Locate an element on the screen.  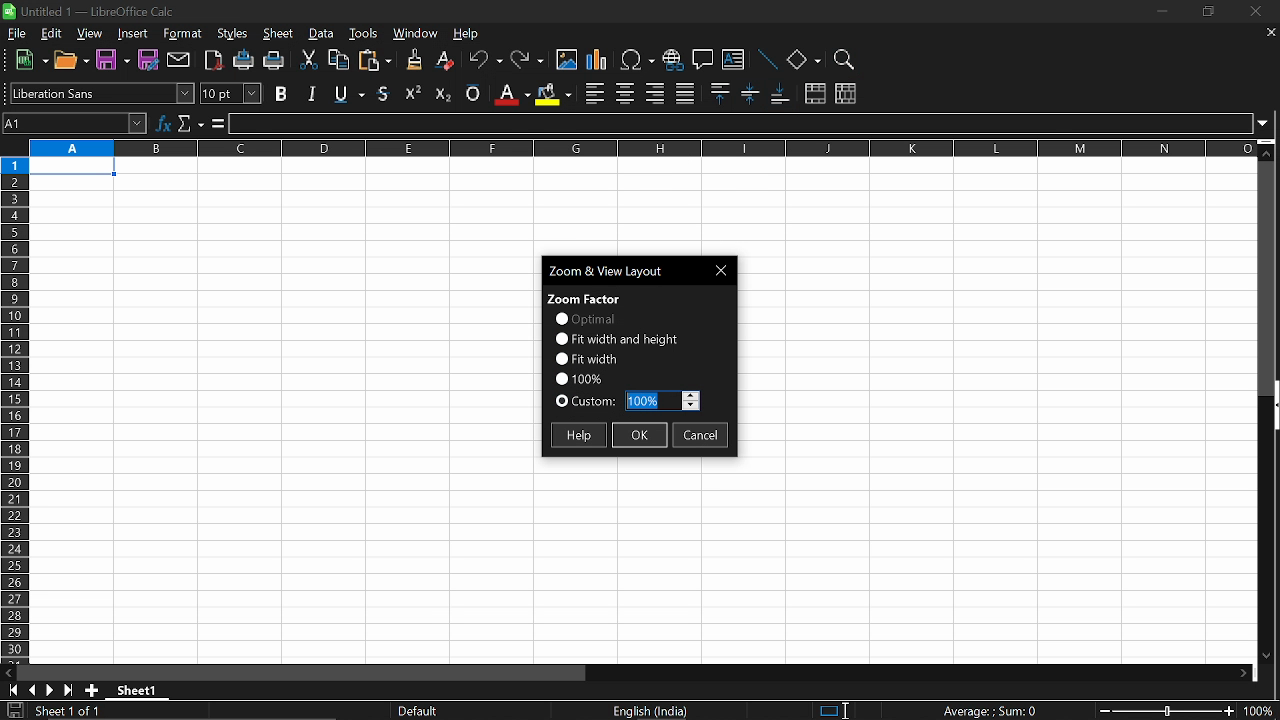
Move up is located at coordinates (1267, 153).